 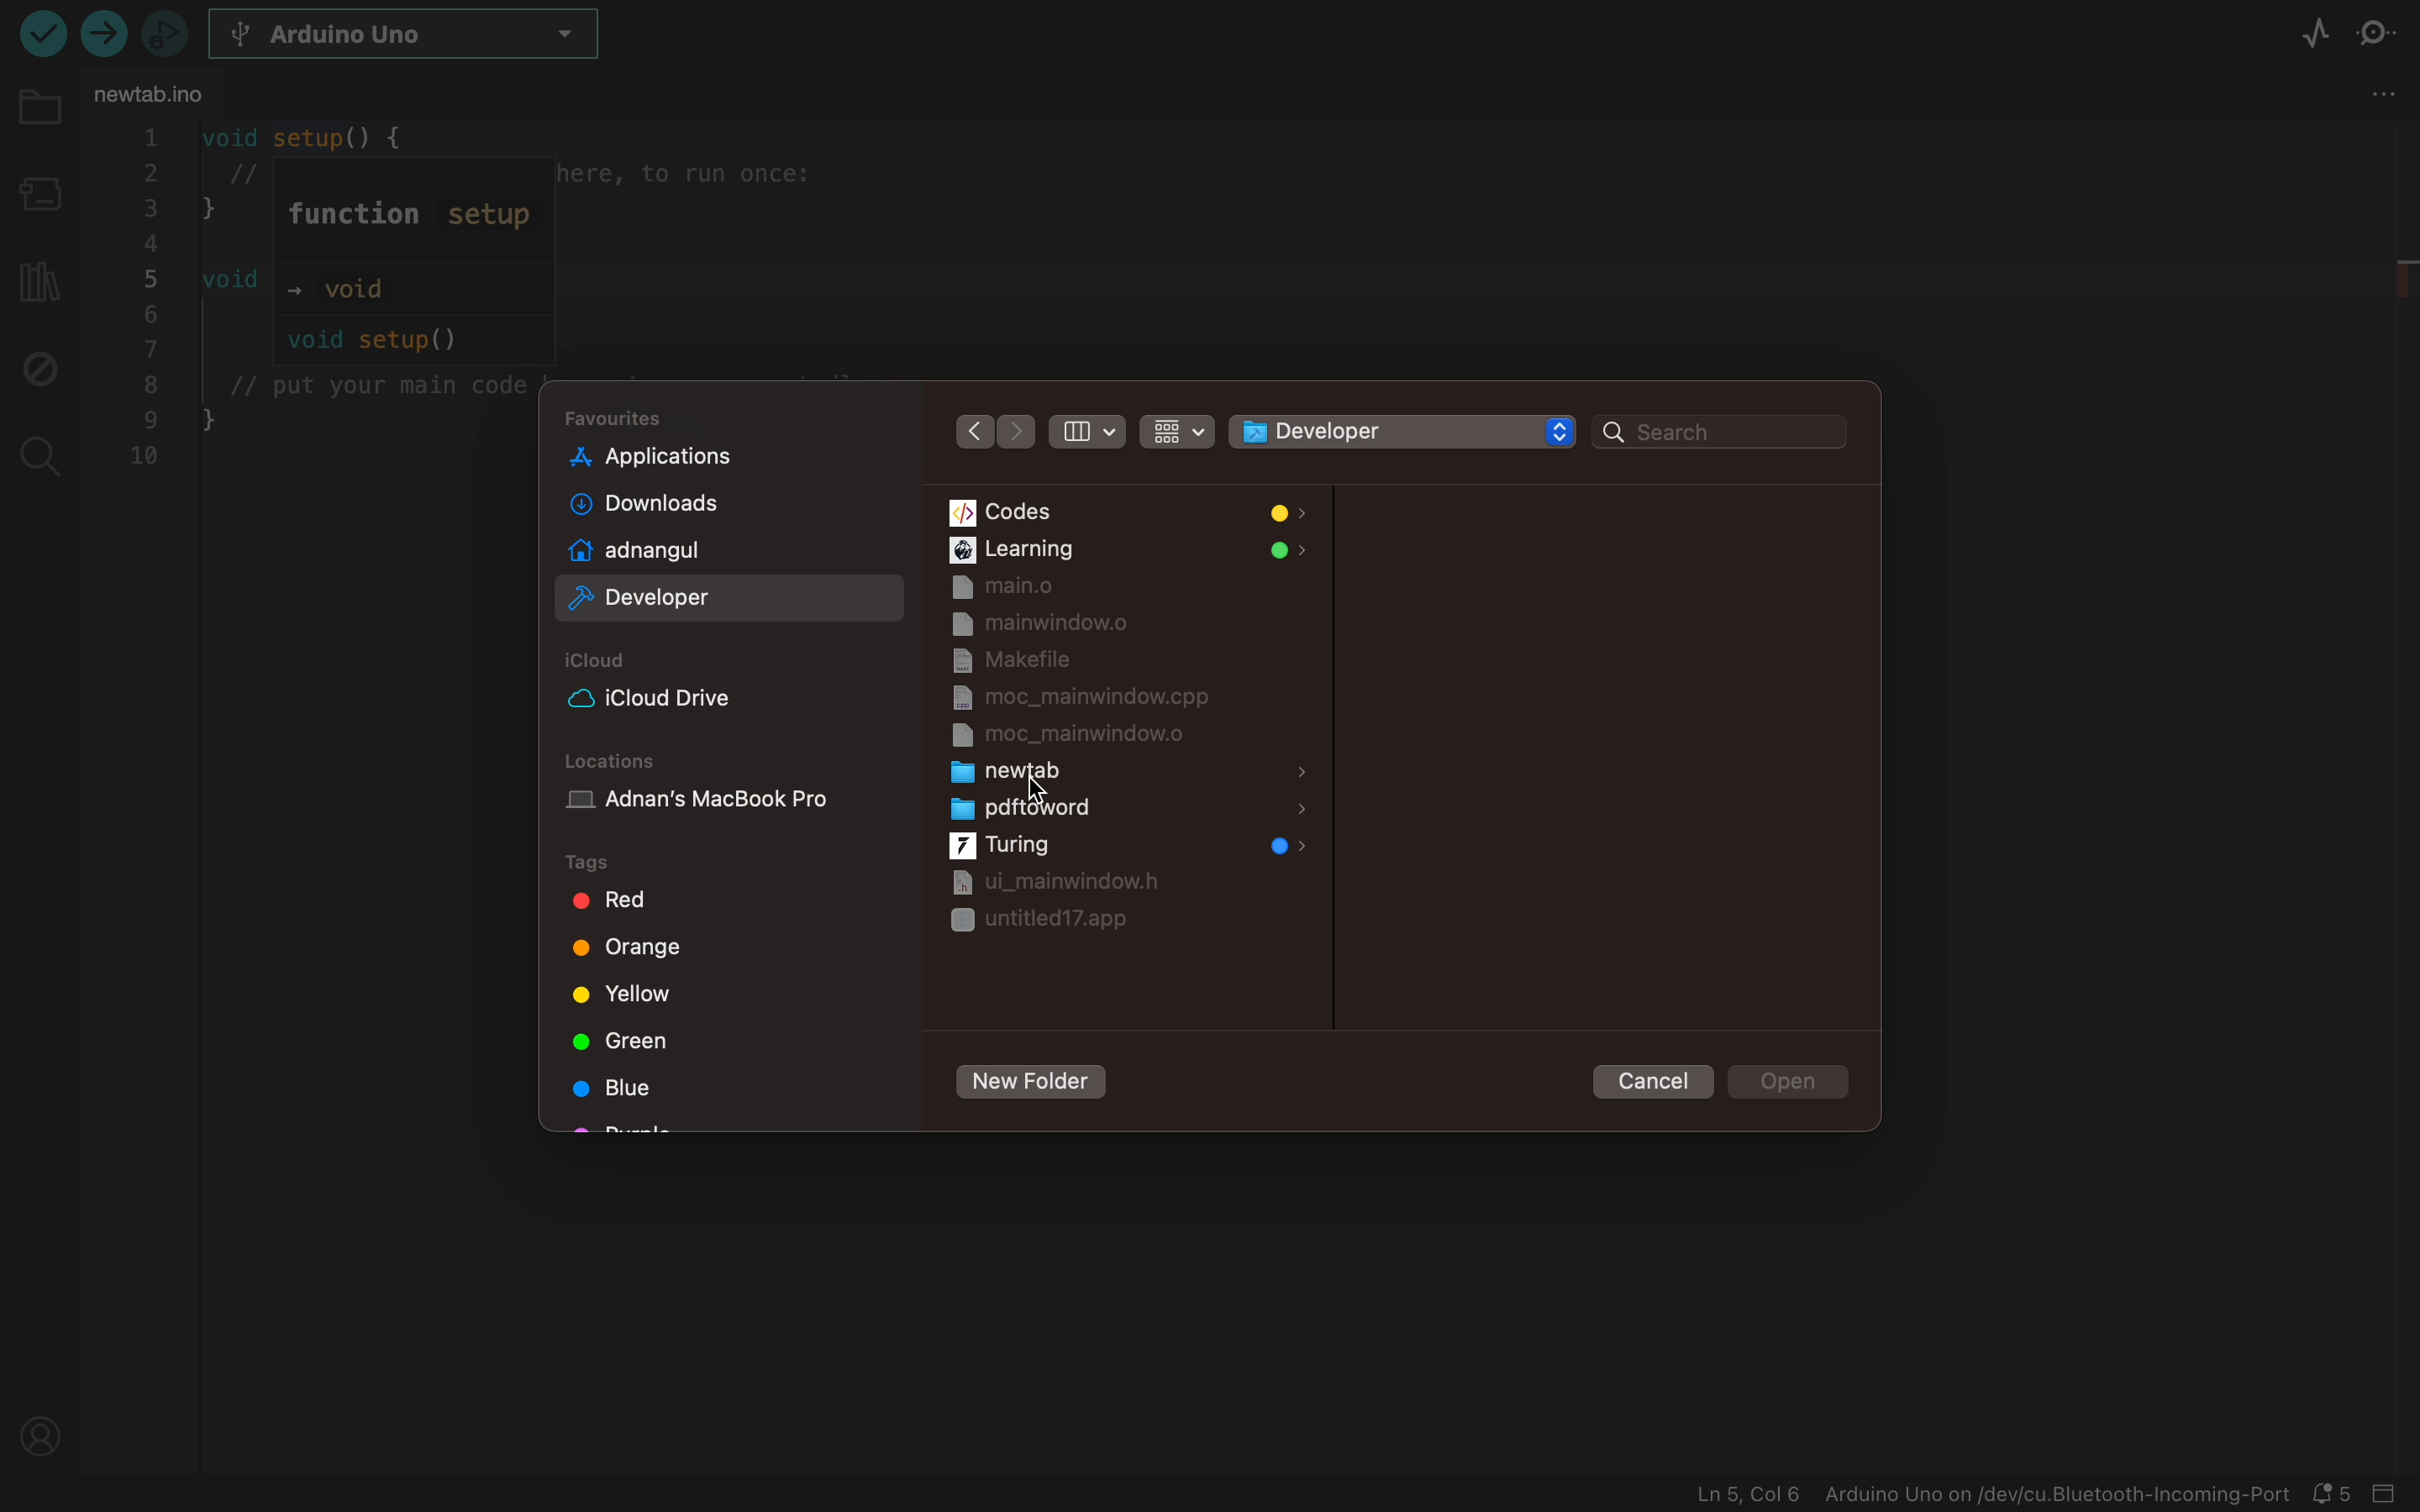 What do you see at coordinates (2336, 1495) in the screenshot?
I see `notification` at bounding box center [2336, 1495].